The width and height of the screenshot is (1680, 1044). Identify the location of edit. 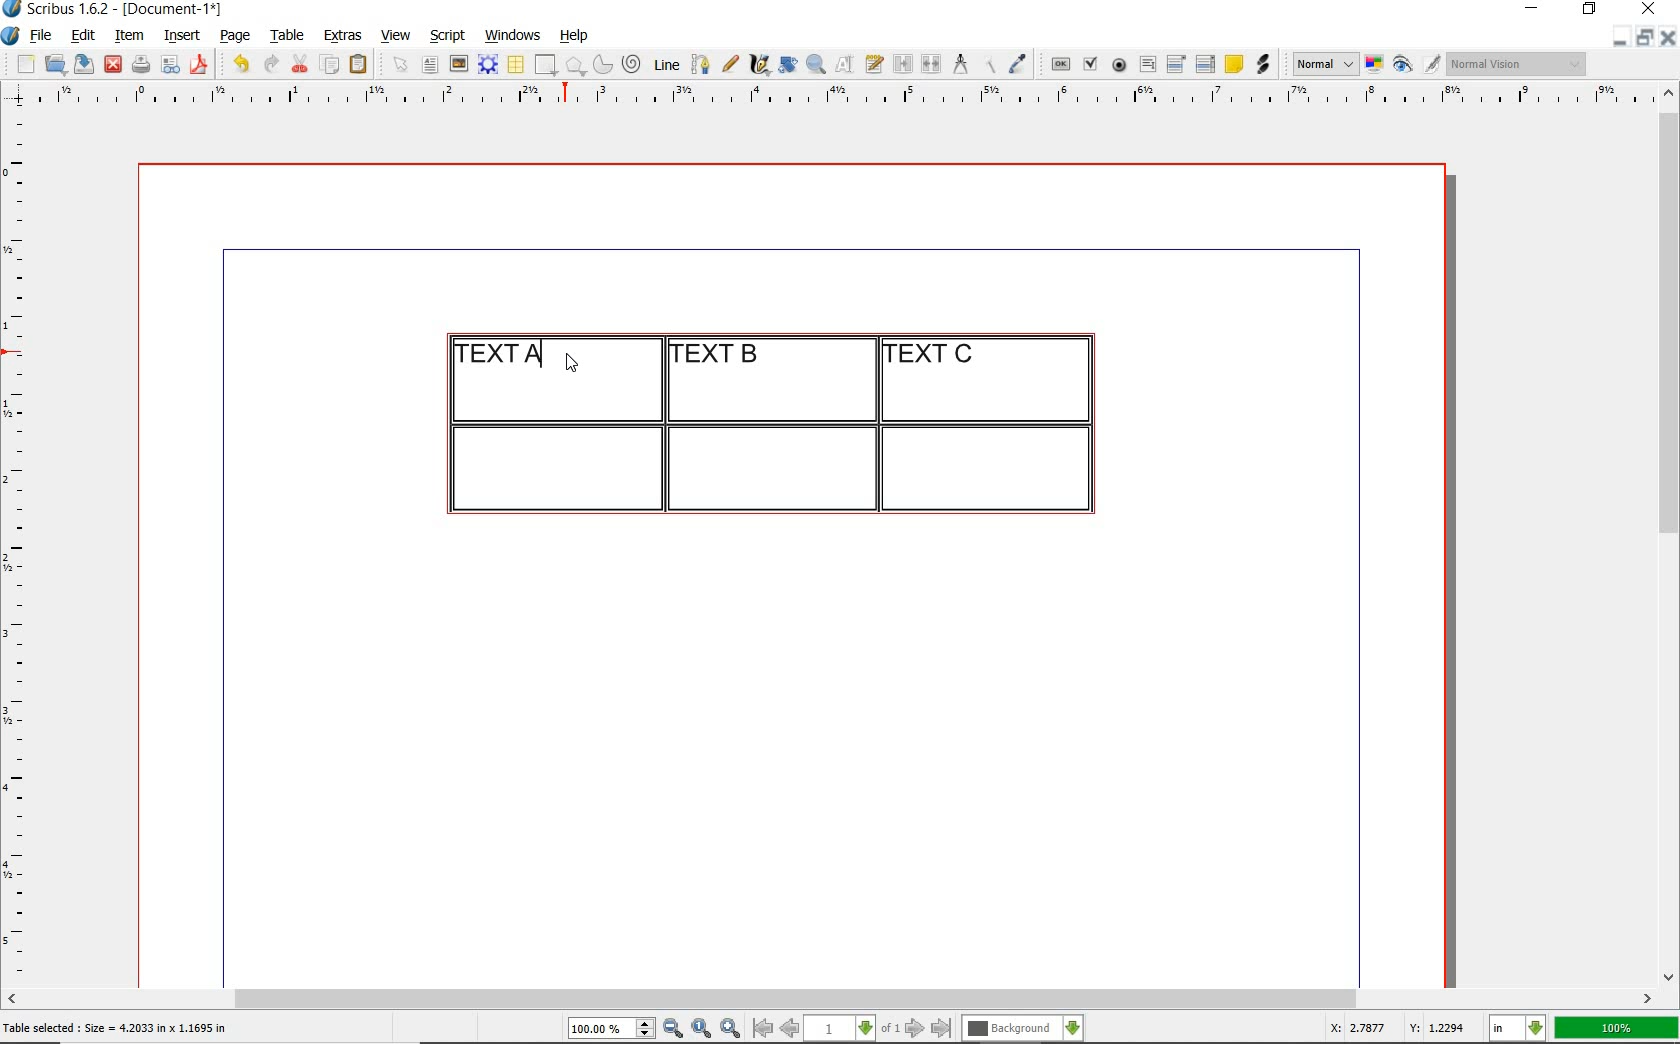
(84, 35).